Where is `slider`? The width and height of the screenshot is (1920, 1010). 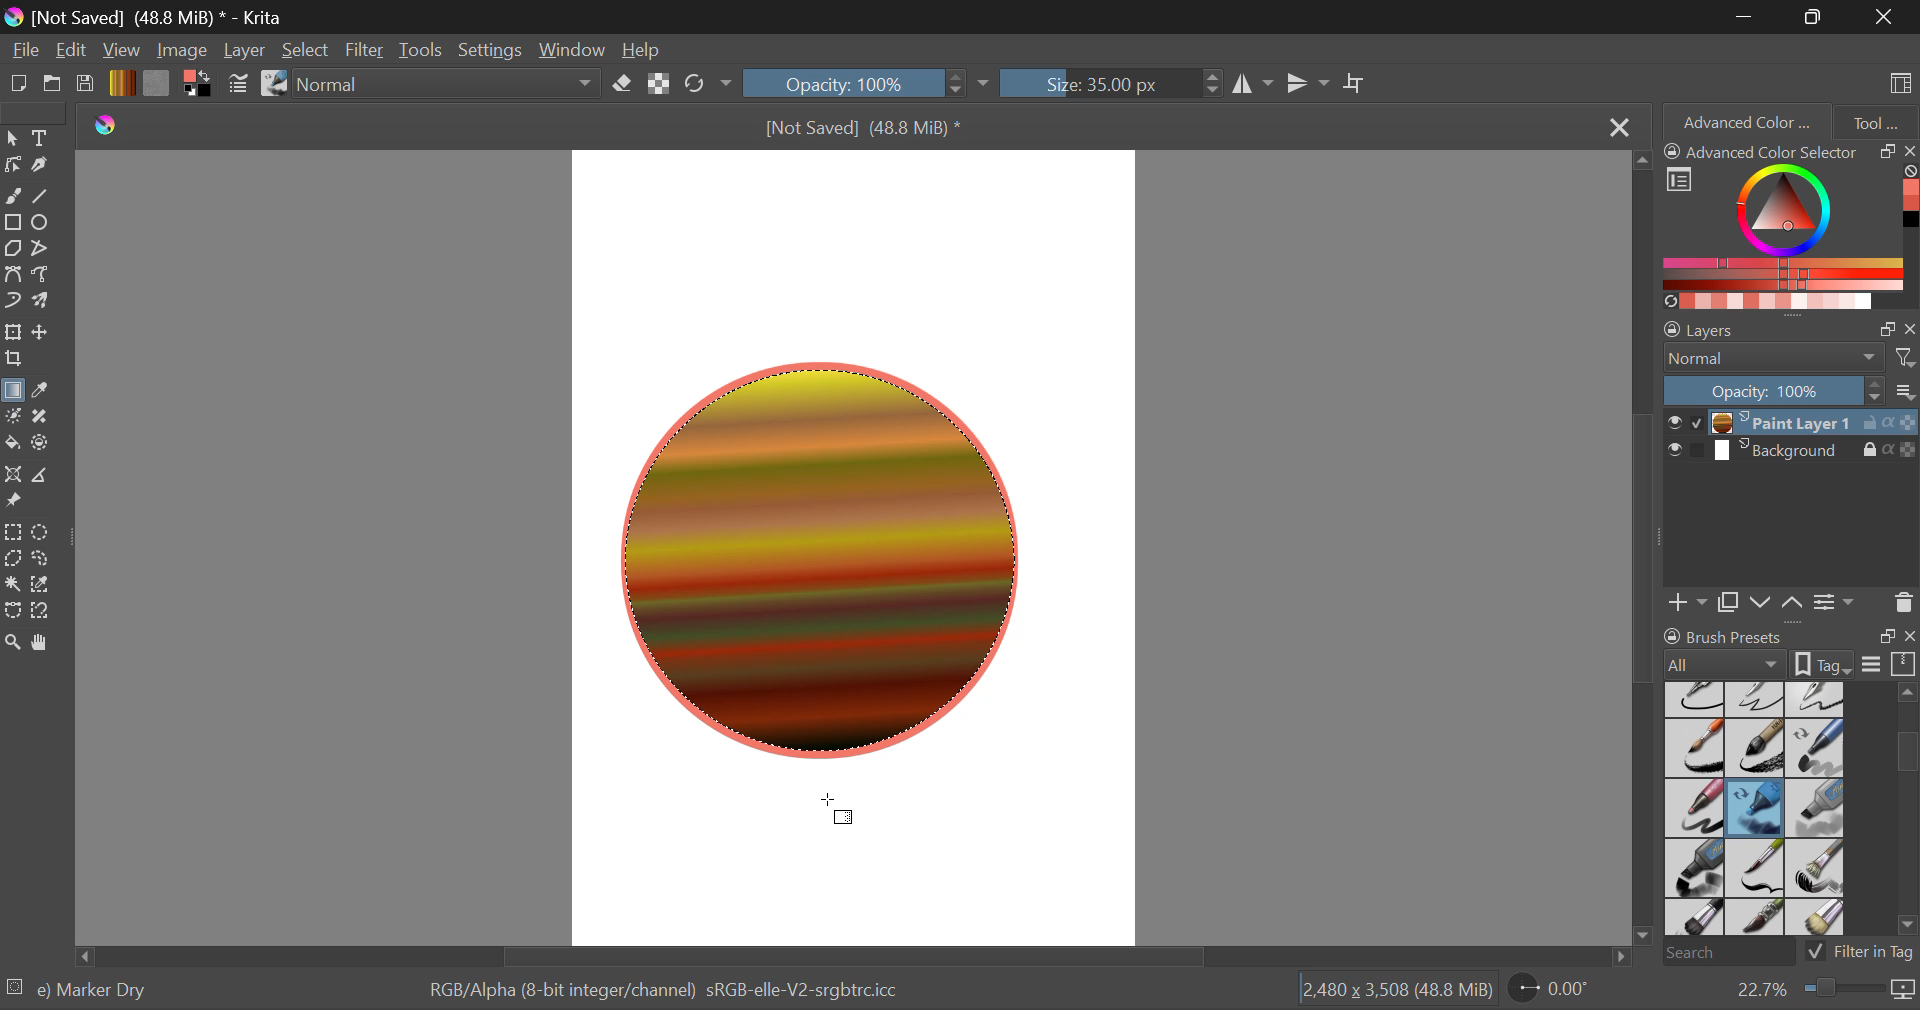
slider is located at coordinates (1901, 813).